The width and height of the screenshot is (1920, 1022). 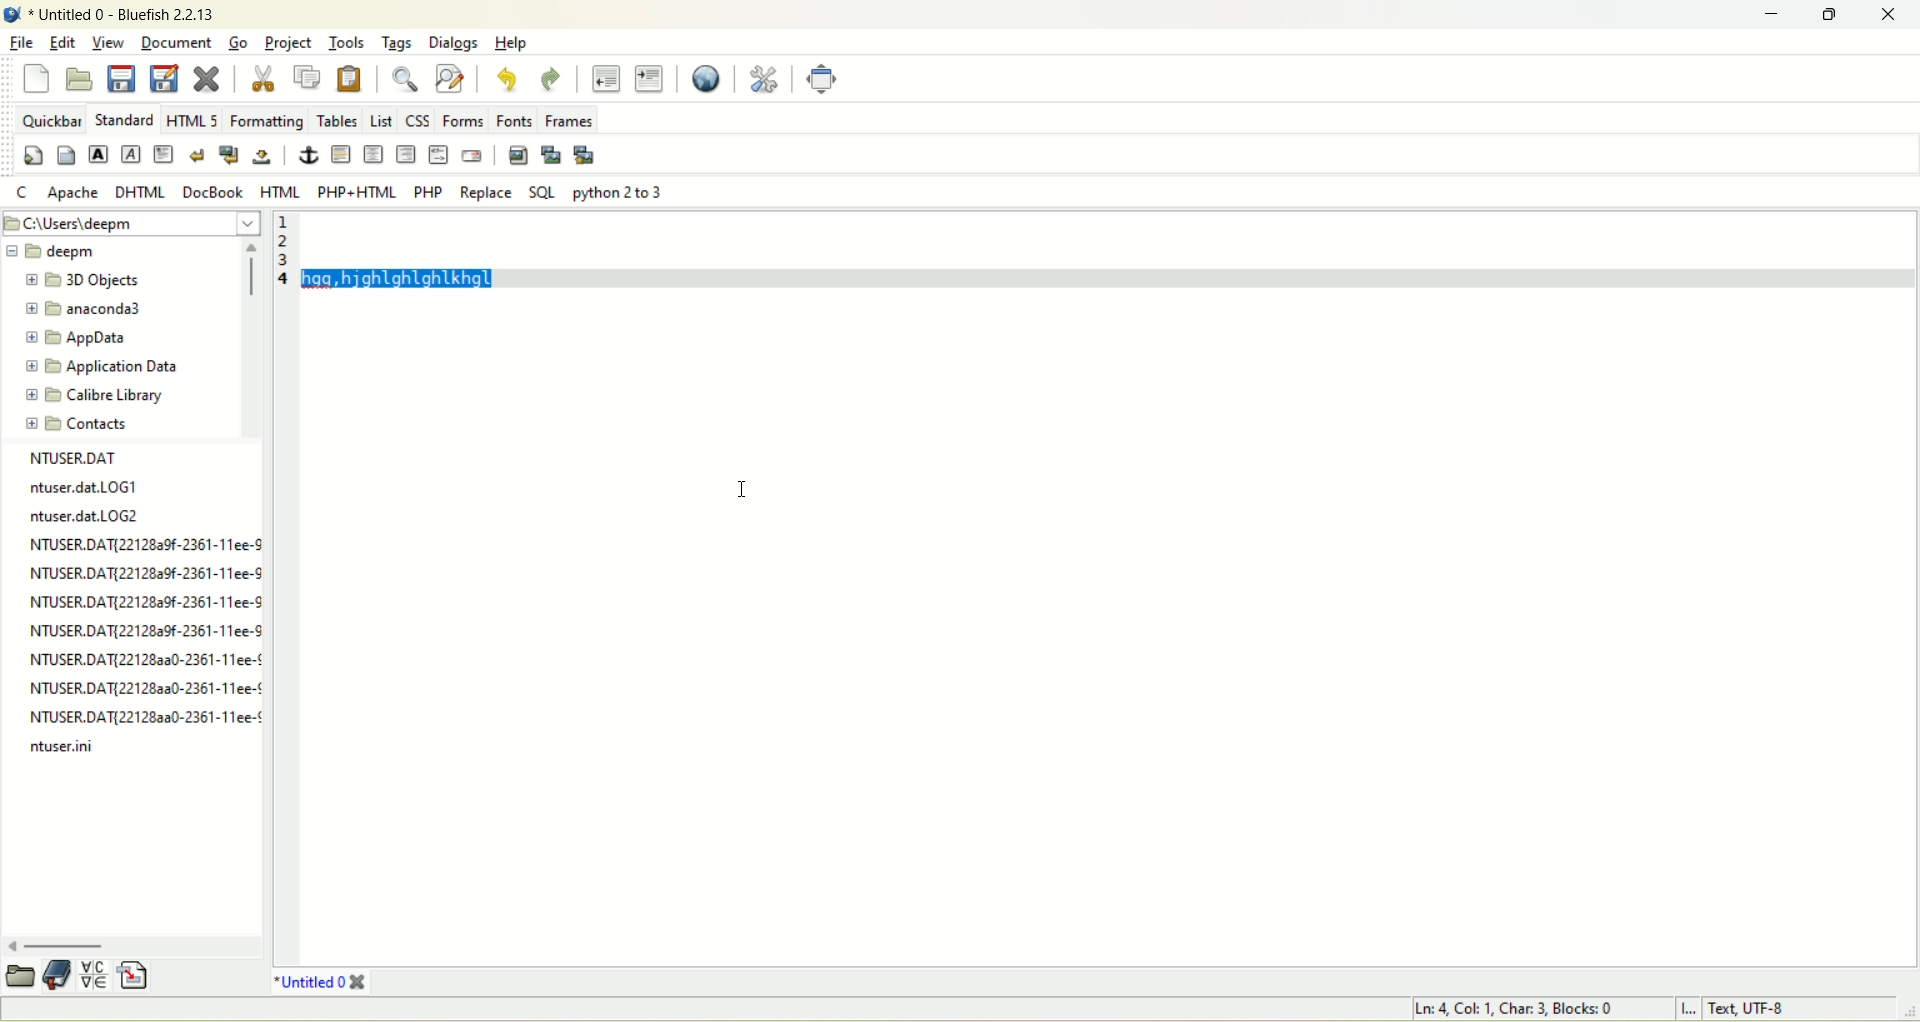 What do you see at coordinates (1109, 630) in the screenshot?
I see `editor` at bounding box center [1109, 630].